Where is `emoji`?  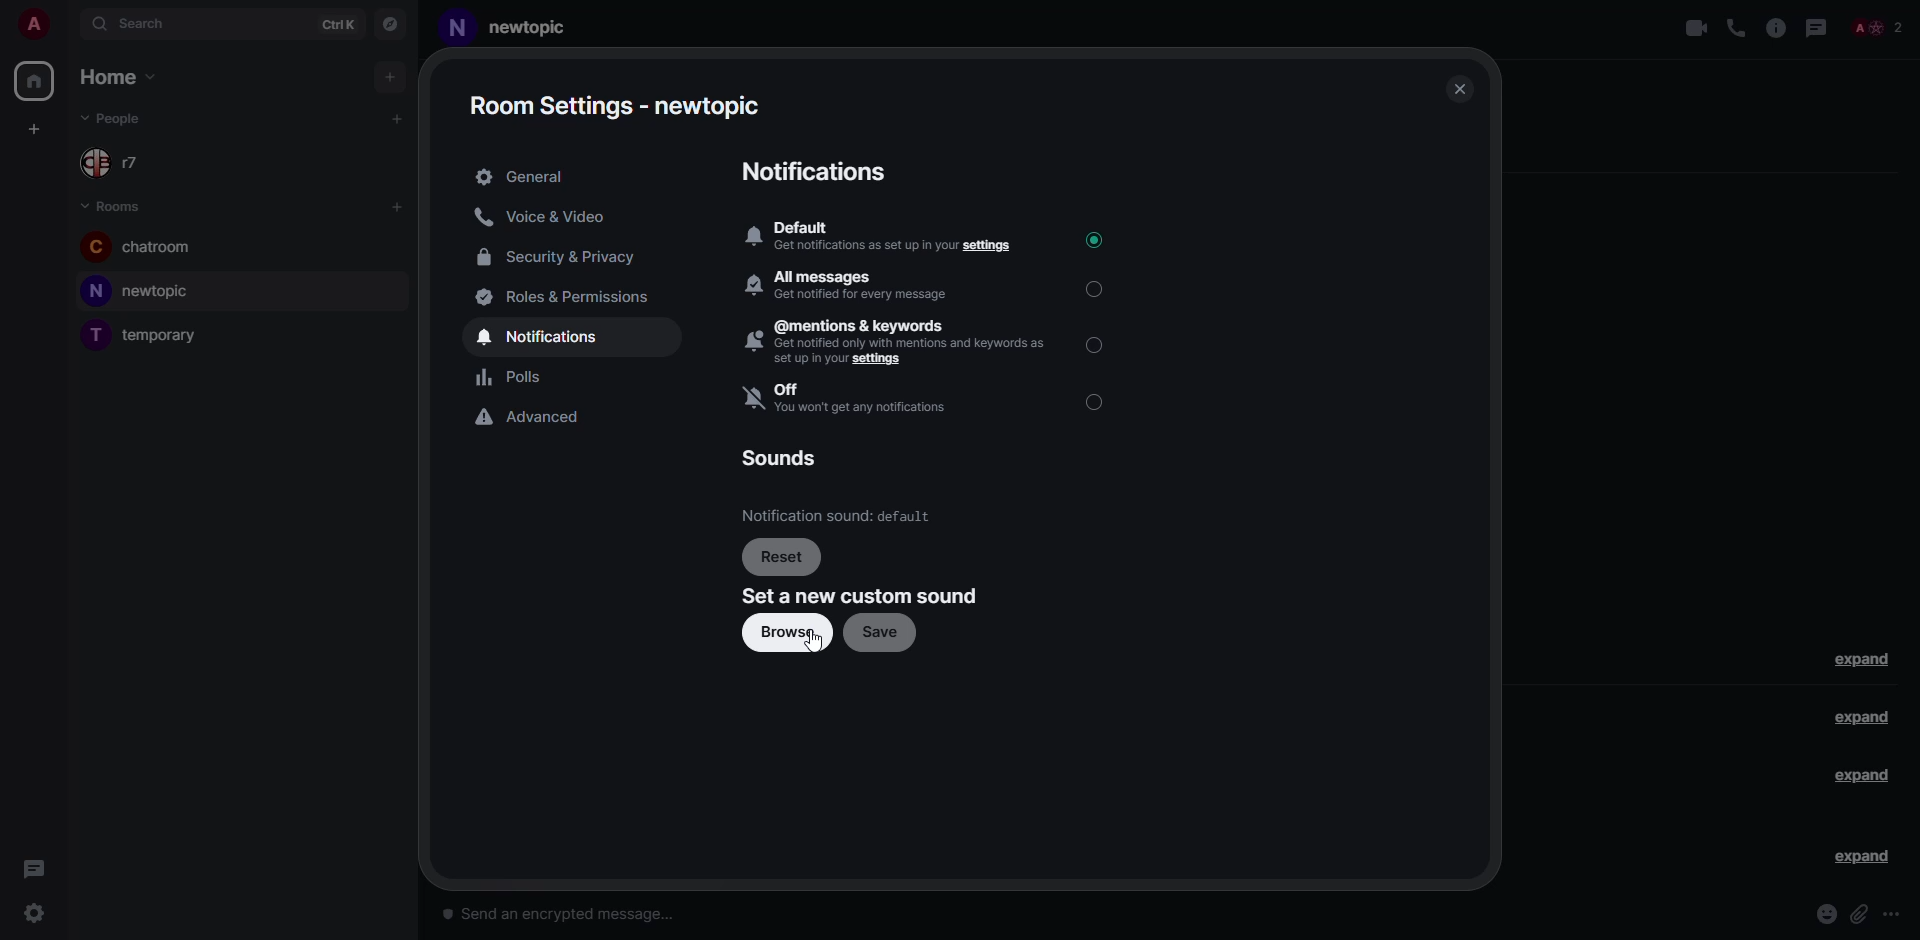
emoji is located at coordinates (1826, 914).